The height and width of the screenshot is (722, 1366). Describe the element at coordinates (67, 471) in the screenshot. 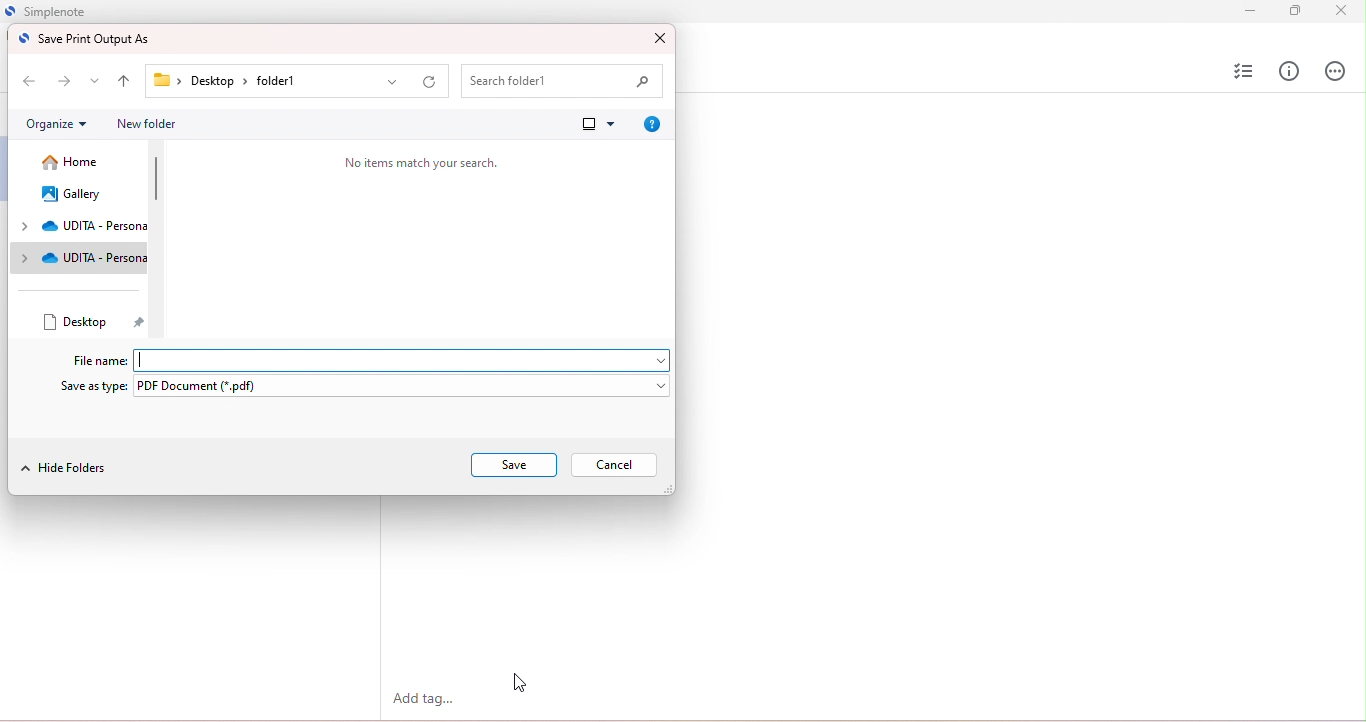

I see `hide folders` at that location.